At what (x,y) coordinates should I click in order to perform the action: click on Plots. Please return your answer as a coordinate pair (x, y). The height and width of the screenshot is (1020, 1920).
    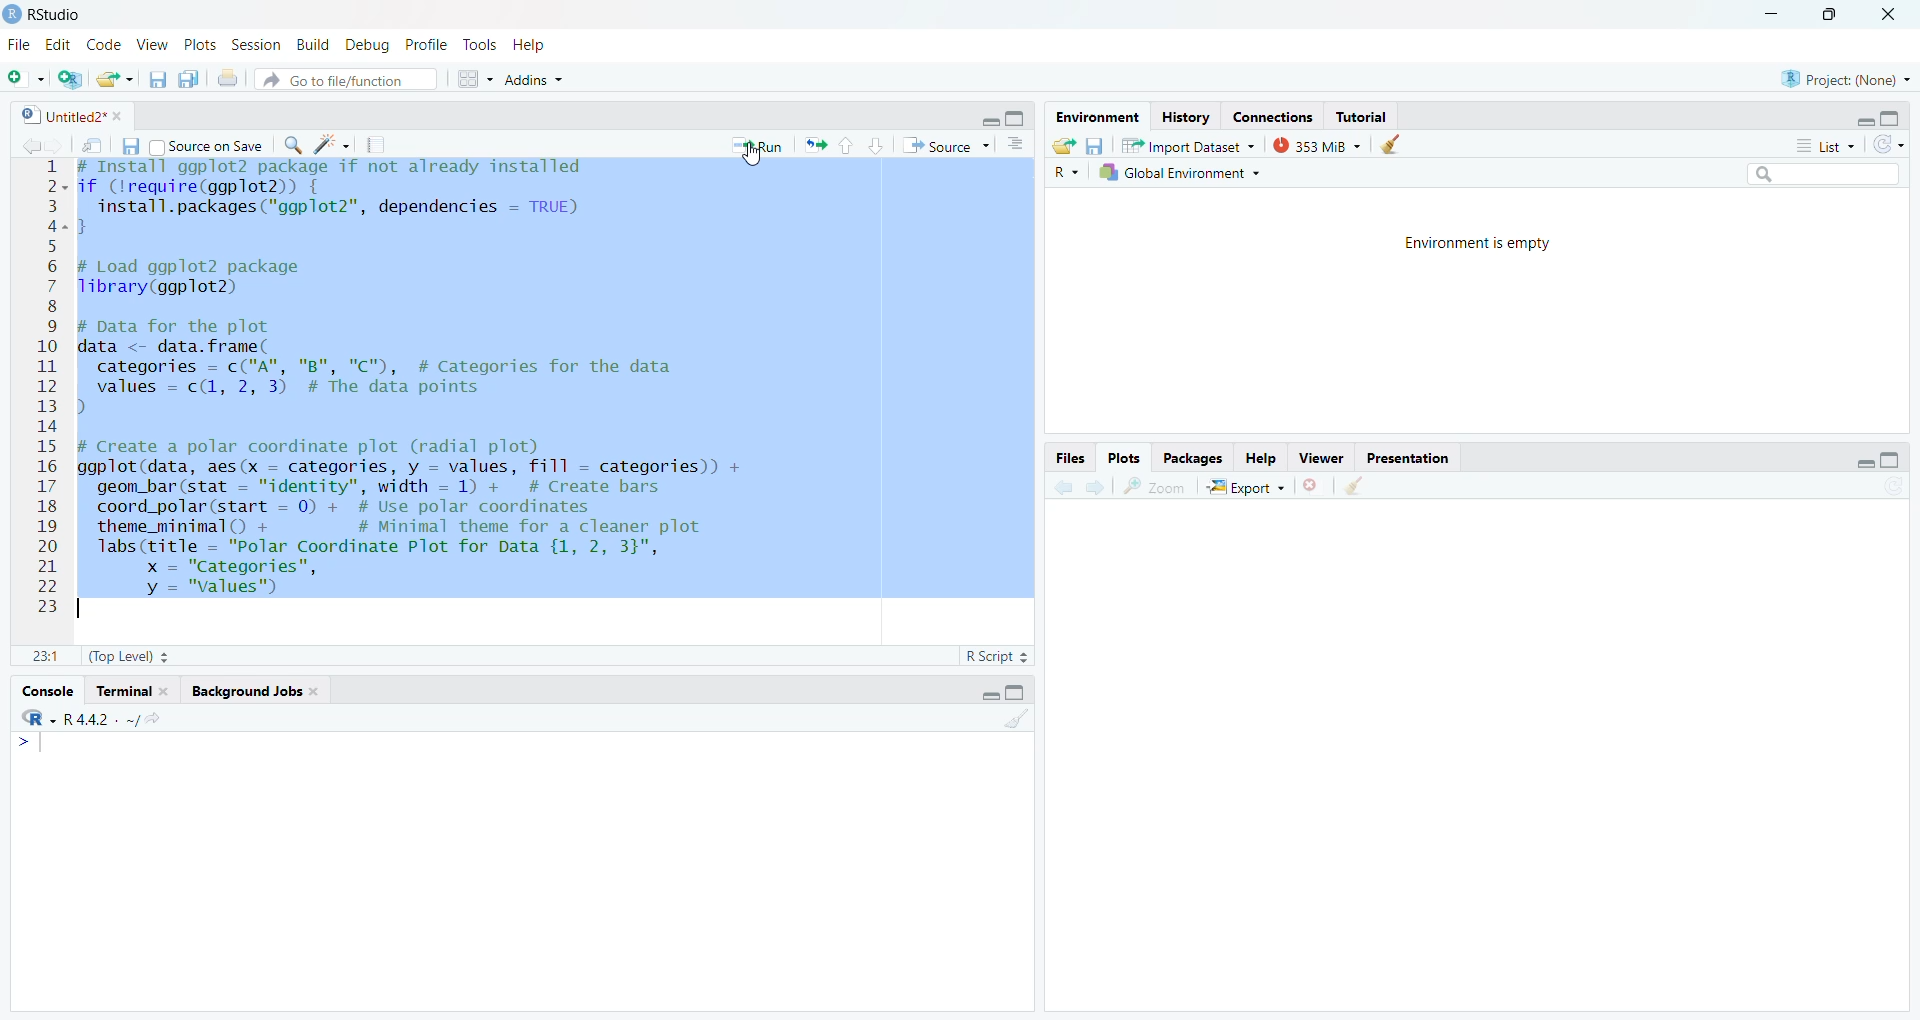
    Looking at the image, I should click on (1126, 459).